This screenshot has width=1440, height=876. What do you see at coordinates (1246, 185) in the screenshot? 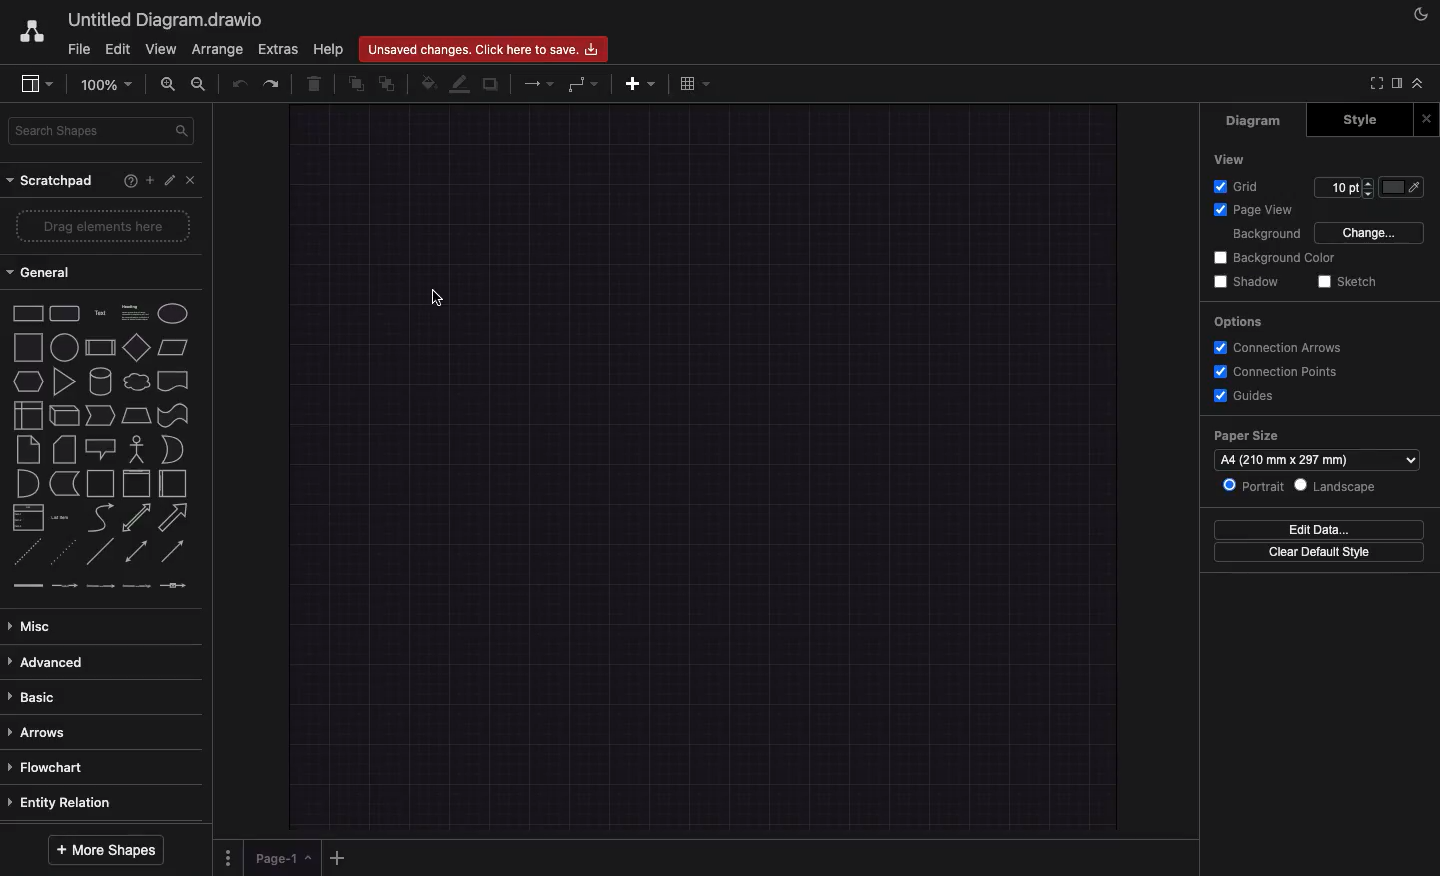
I see `Grid` at bounding box center [1246, 185].